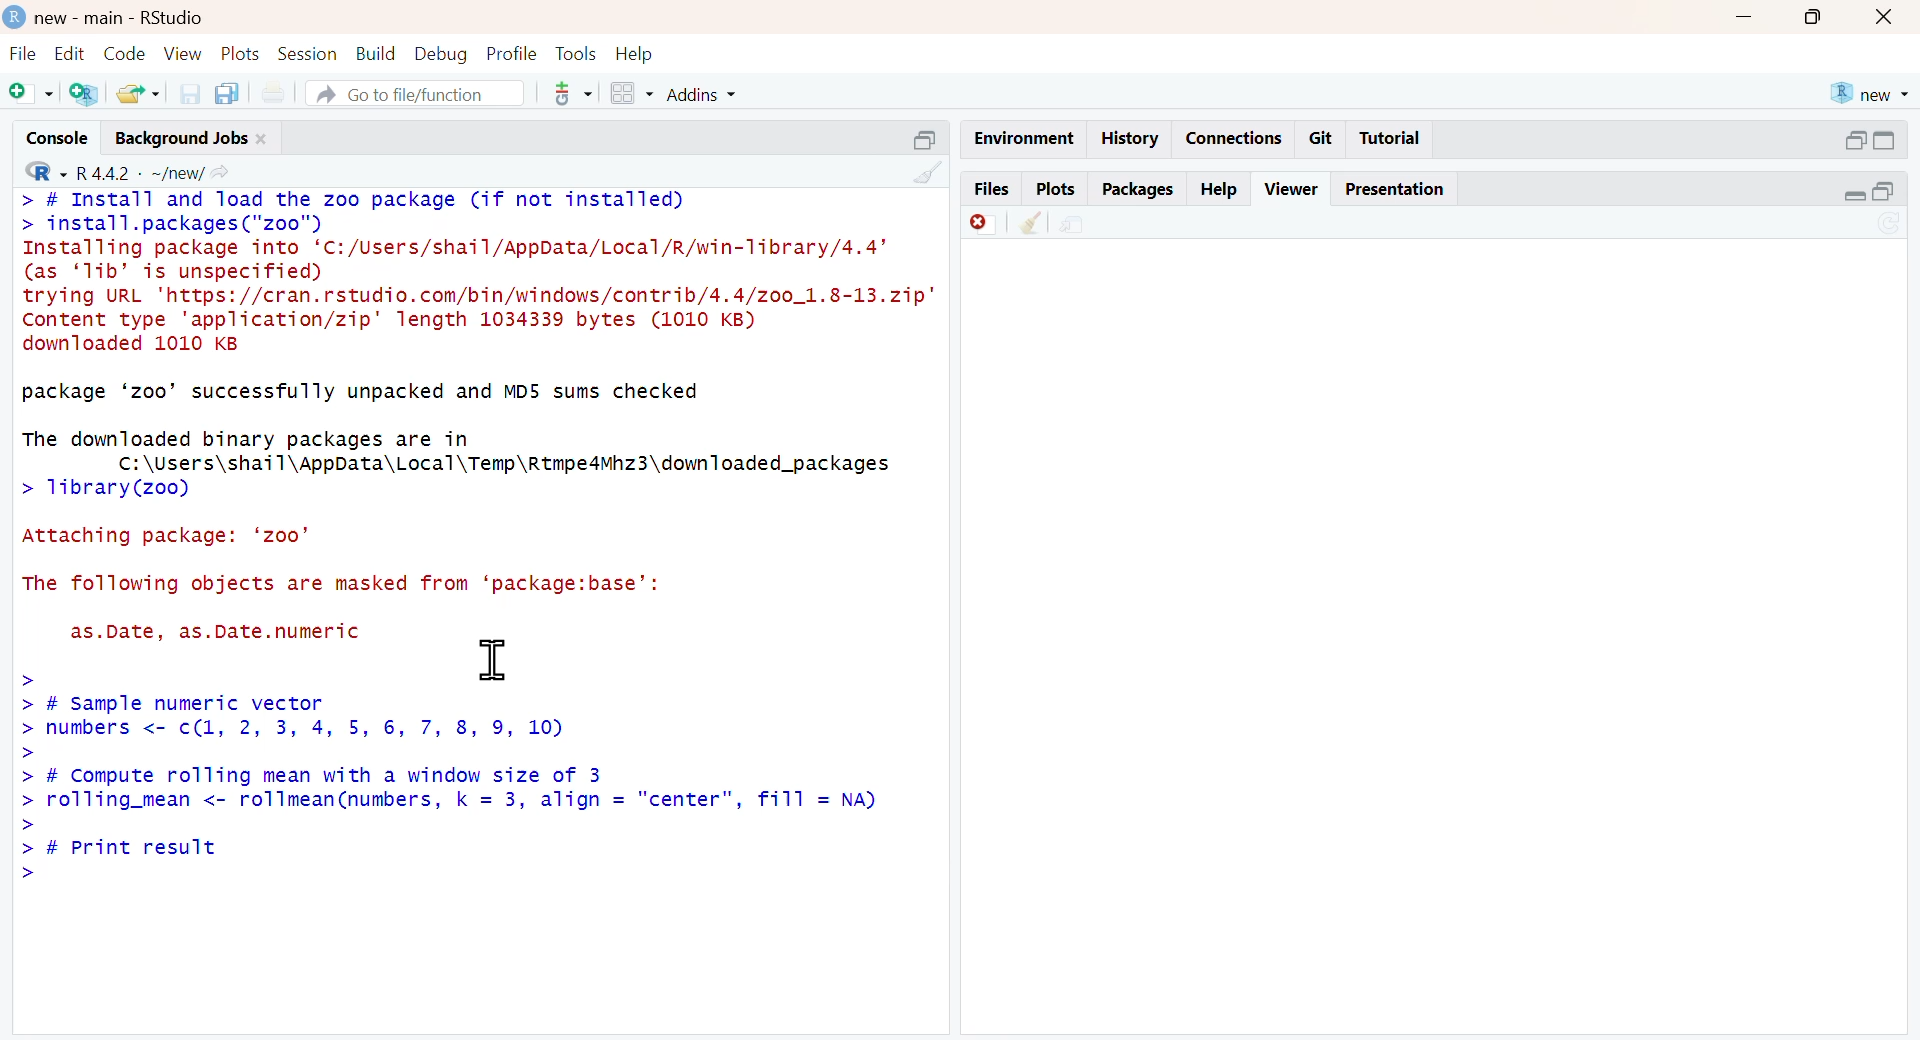 Image resolution: width=1920 pixels, height=1040 pixels. What do you see at coordinates (574, 94) in the screenshot?
I see `tool` at bounding box center [574, 94].